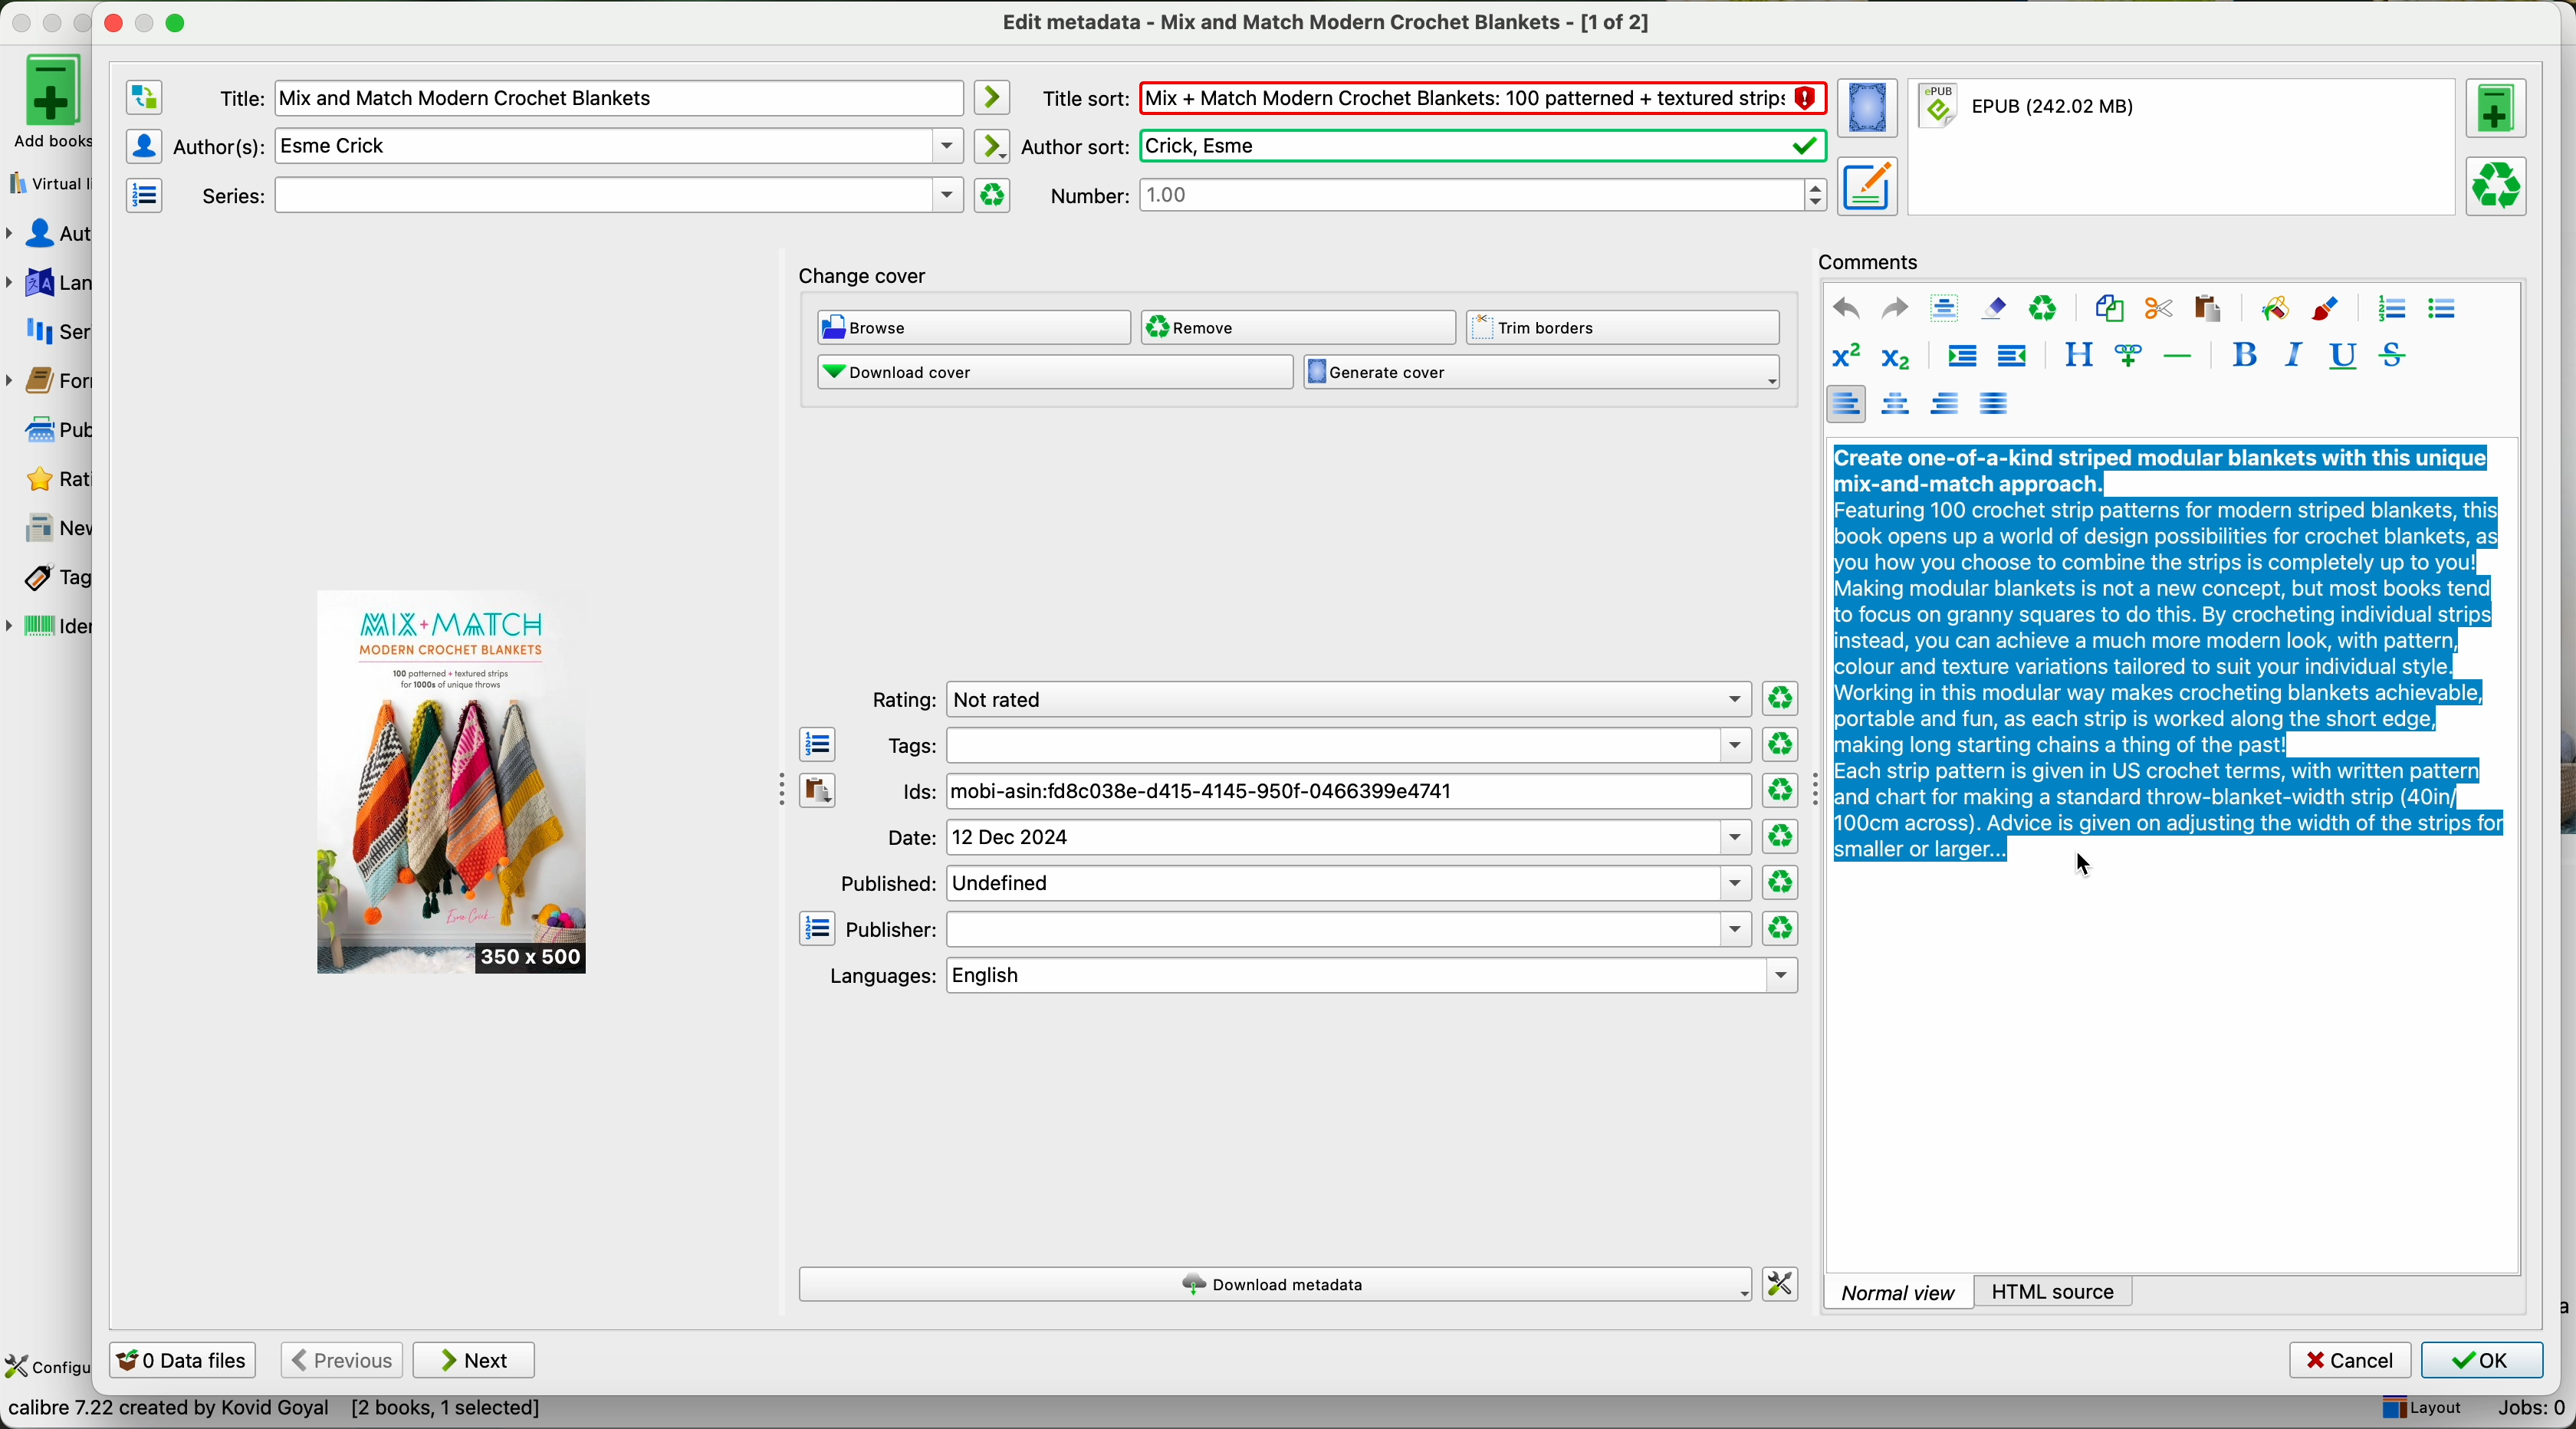 This screenshot has width=2576, height=1429. What do you see at coordinates (1054, 372) in the screenshot?
I see `download cover` at bounding box center [1054, 372].